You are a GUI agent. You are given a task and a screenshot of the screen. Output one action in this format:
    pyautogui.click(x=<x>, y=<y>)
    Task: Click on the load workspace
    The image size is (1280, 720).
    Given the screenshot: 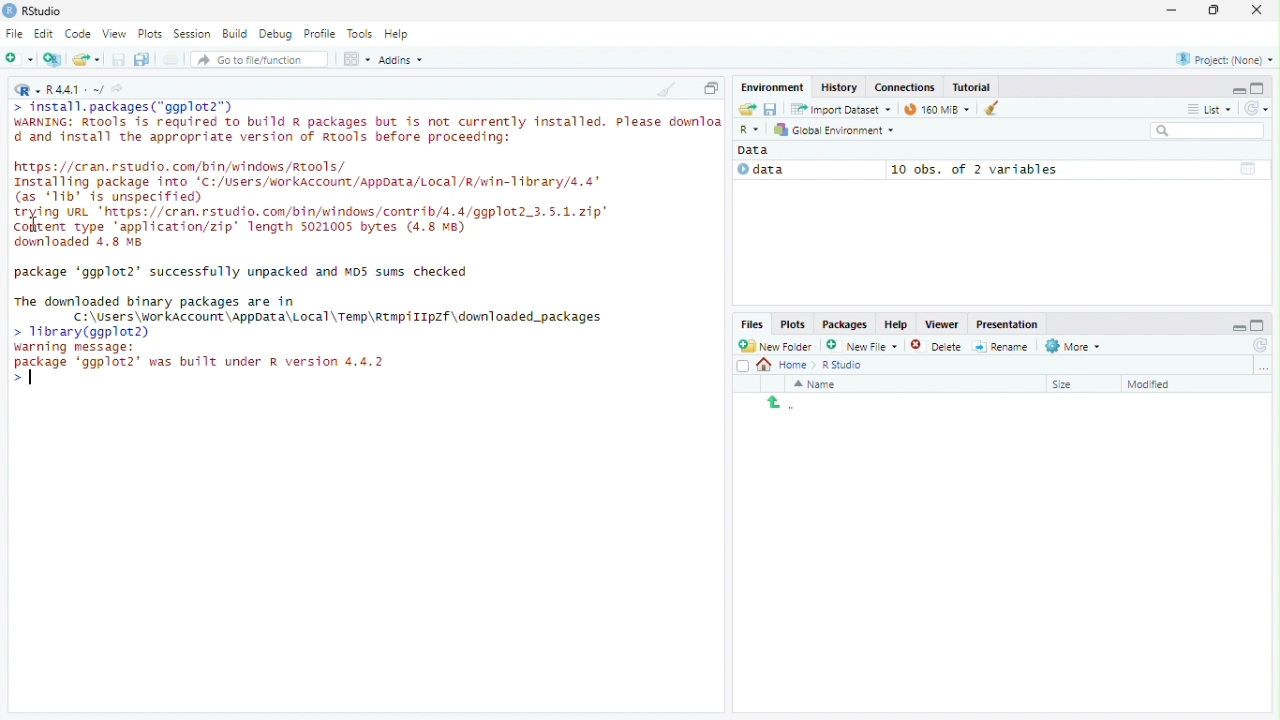 What is the action you would take?
    pyautogui.click(x=746, y=110)
    